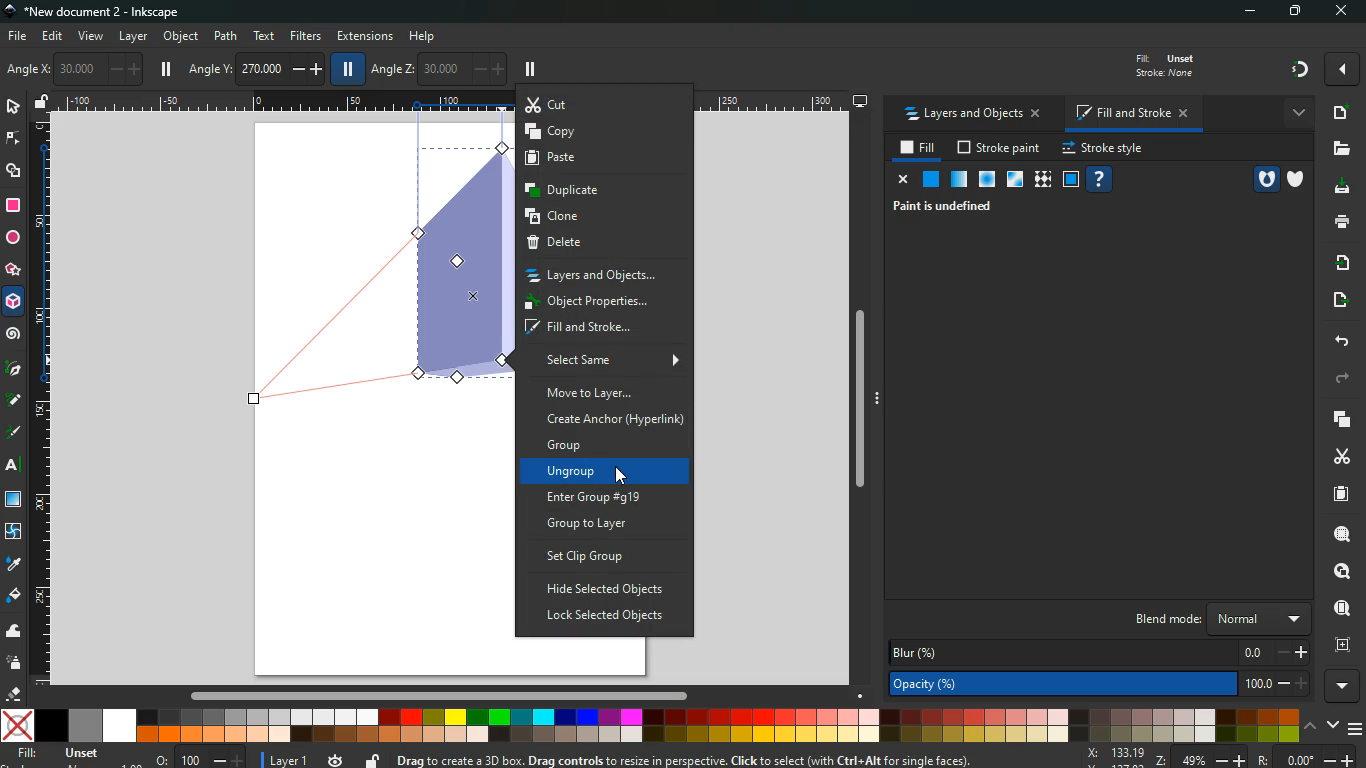 The width and height of the screenshot is (1366, 768). Describe the element at coordinates (12, 272) in the screenshot. I see `star` at that location.